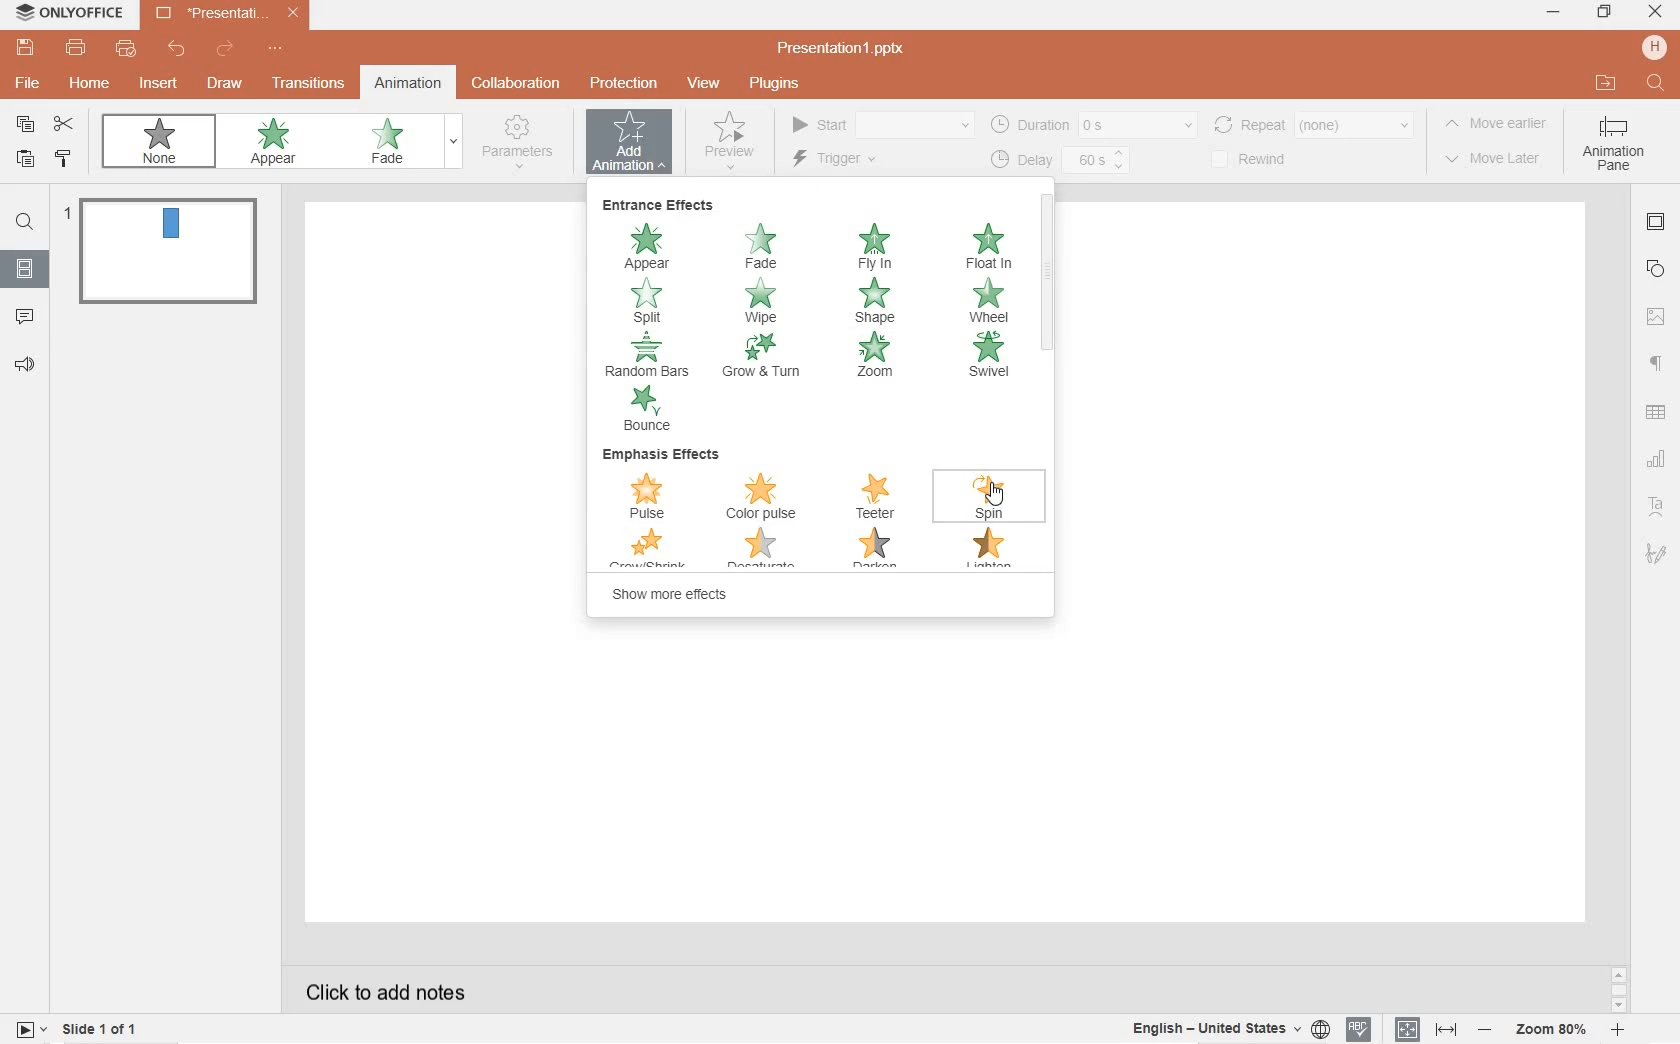 The width and height of the screenshot is (1680, 1044). Describe the element at coordinates (881, 357) in the screenshot. I see `zoom` at that location.